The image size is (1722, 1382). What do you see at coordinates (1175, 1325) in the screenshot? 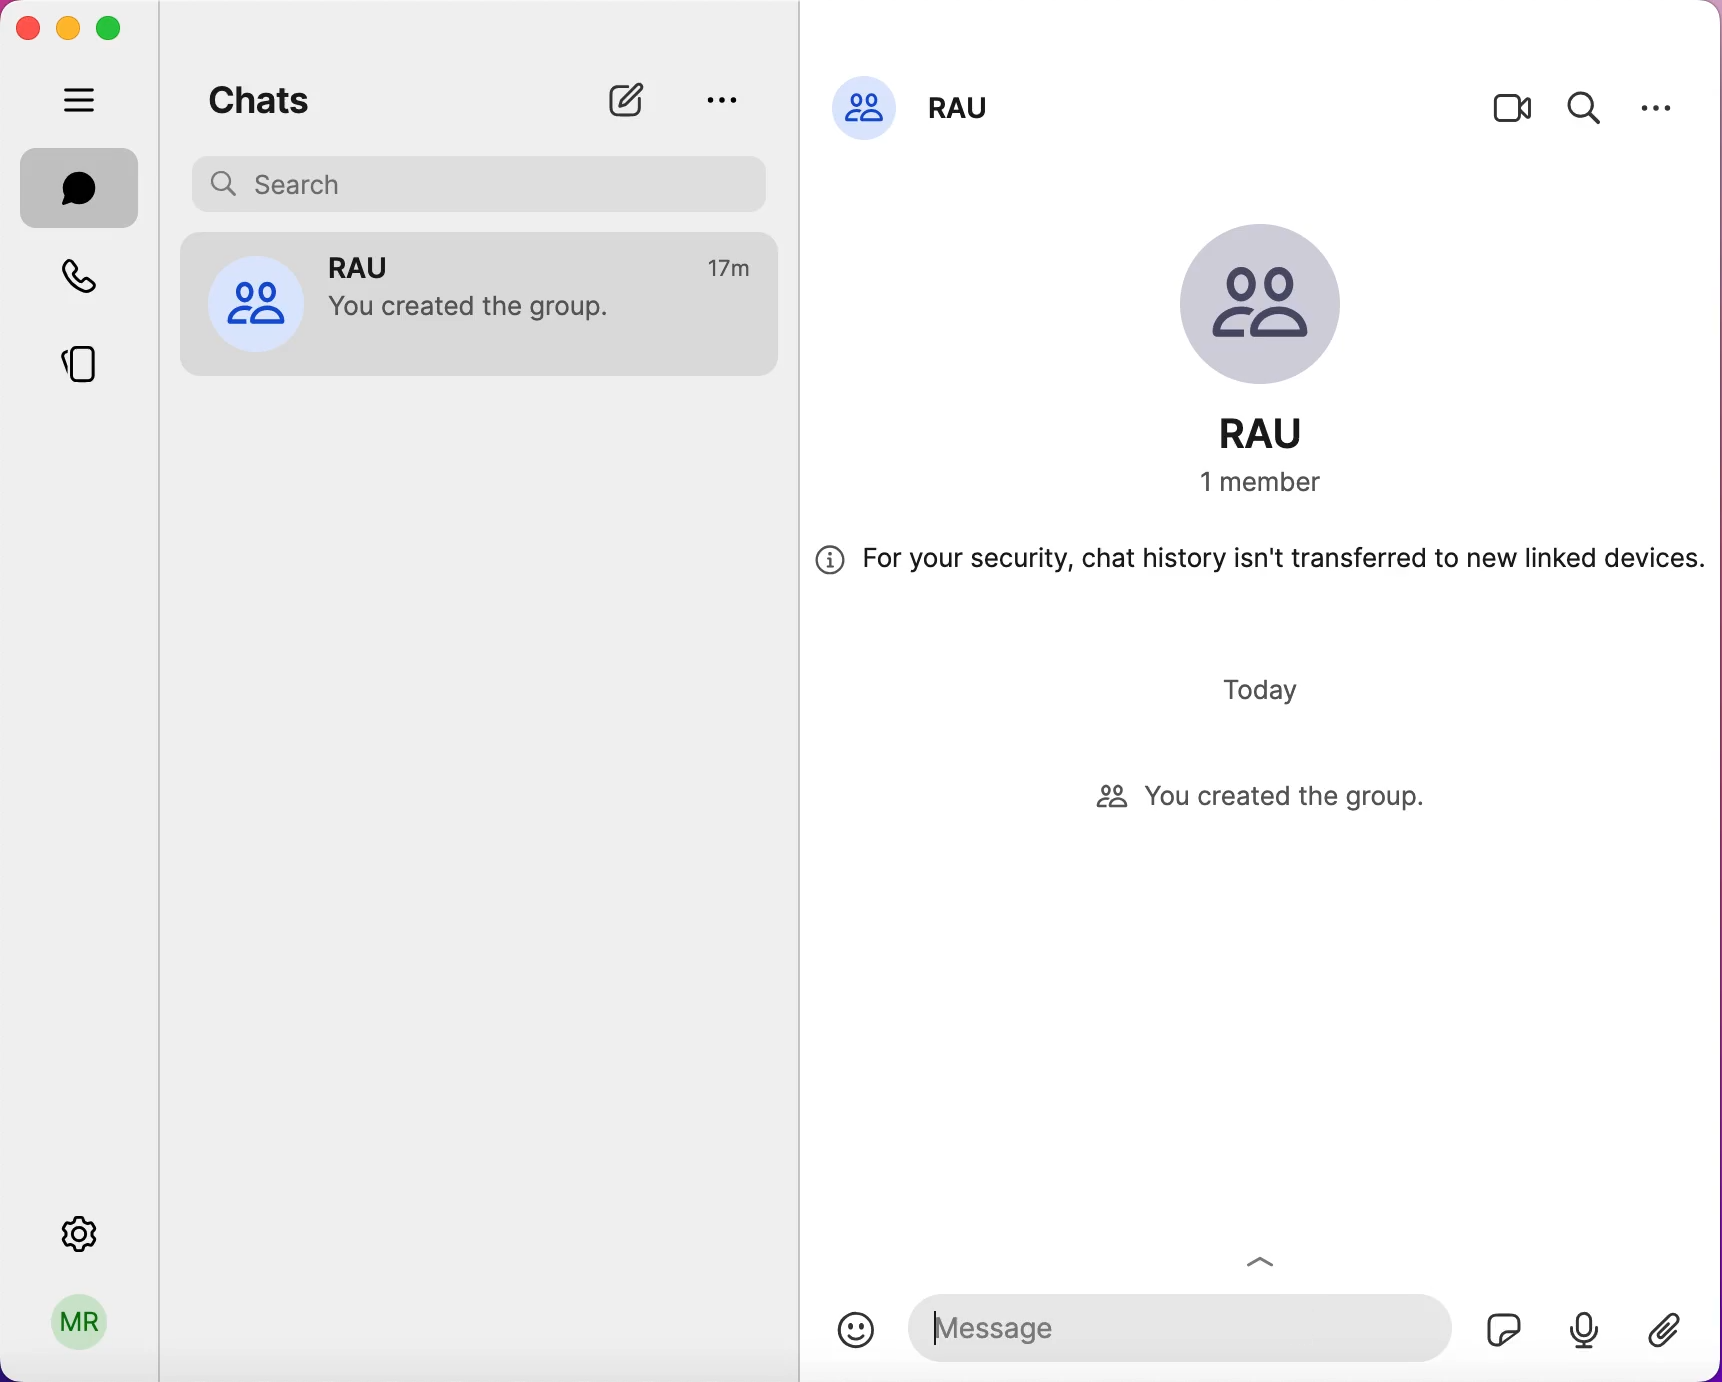
I see `message` at bounding box center [1175, 1325].